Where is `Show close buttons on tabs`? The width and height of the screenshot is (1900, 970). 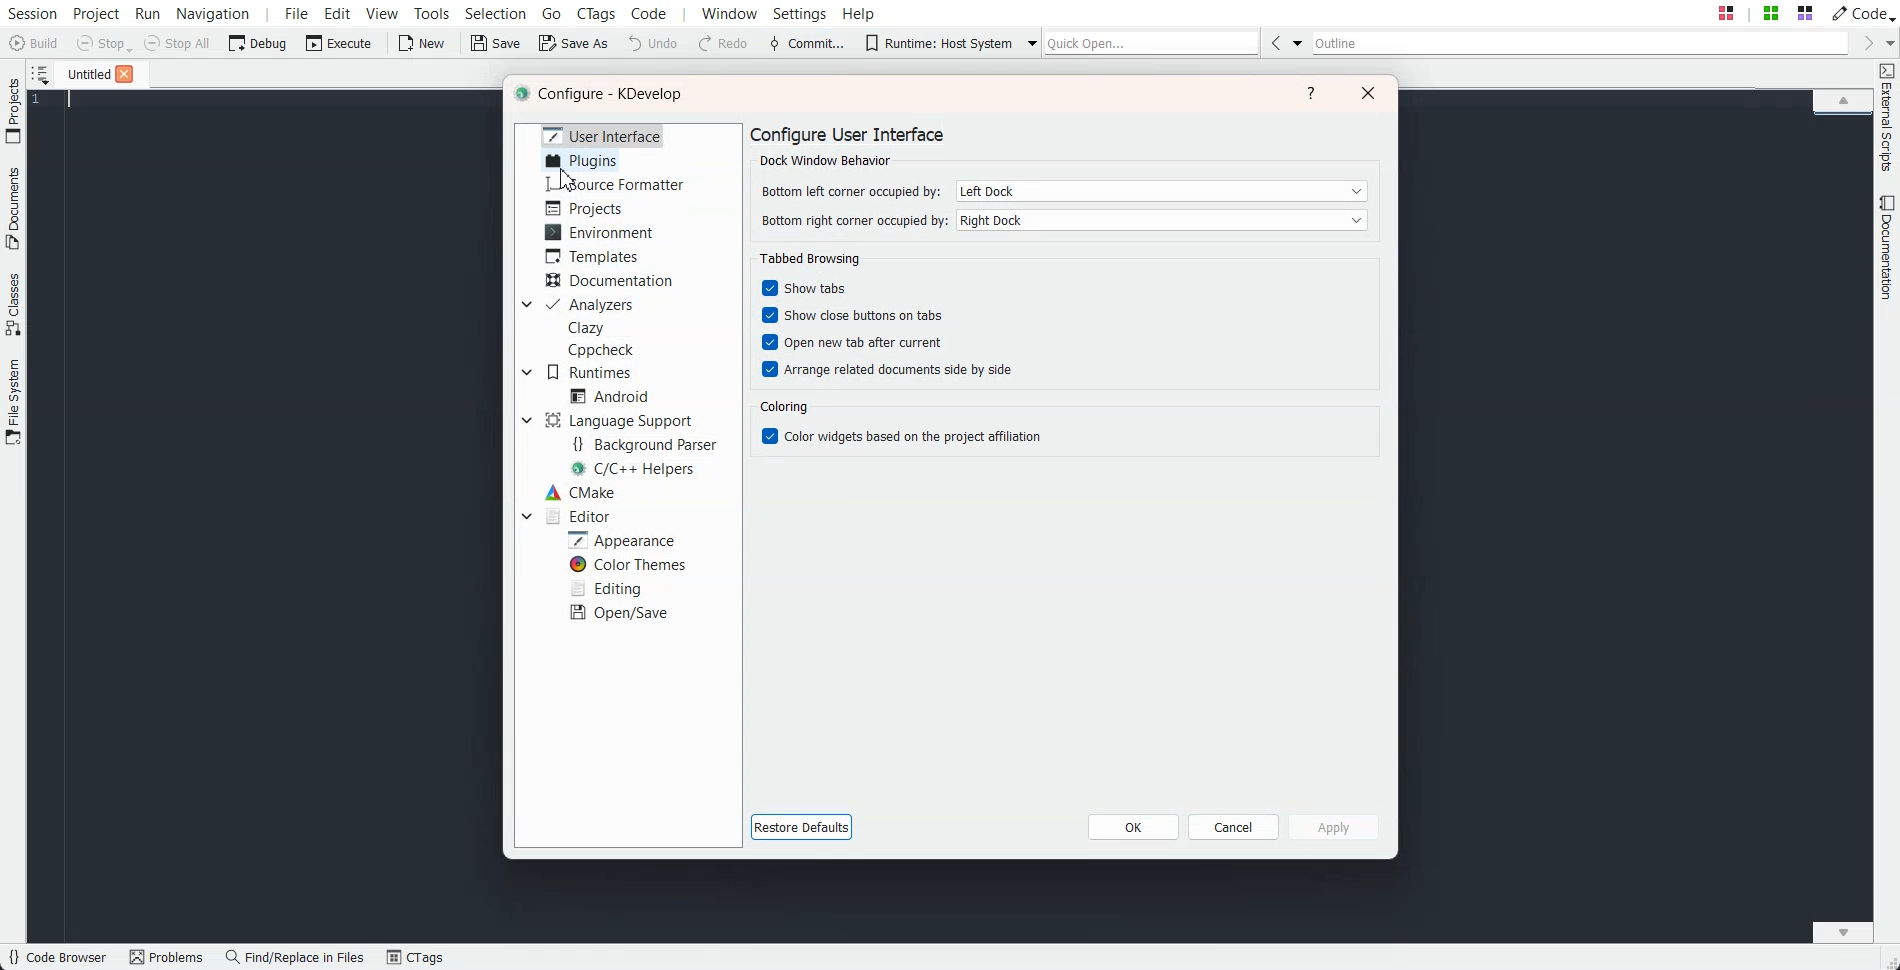
Show close buttons on tabs is located at coordinates (859, 314).